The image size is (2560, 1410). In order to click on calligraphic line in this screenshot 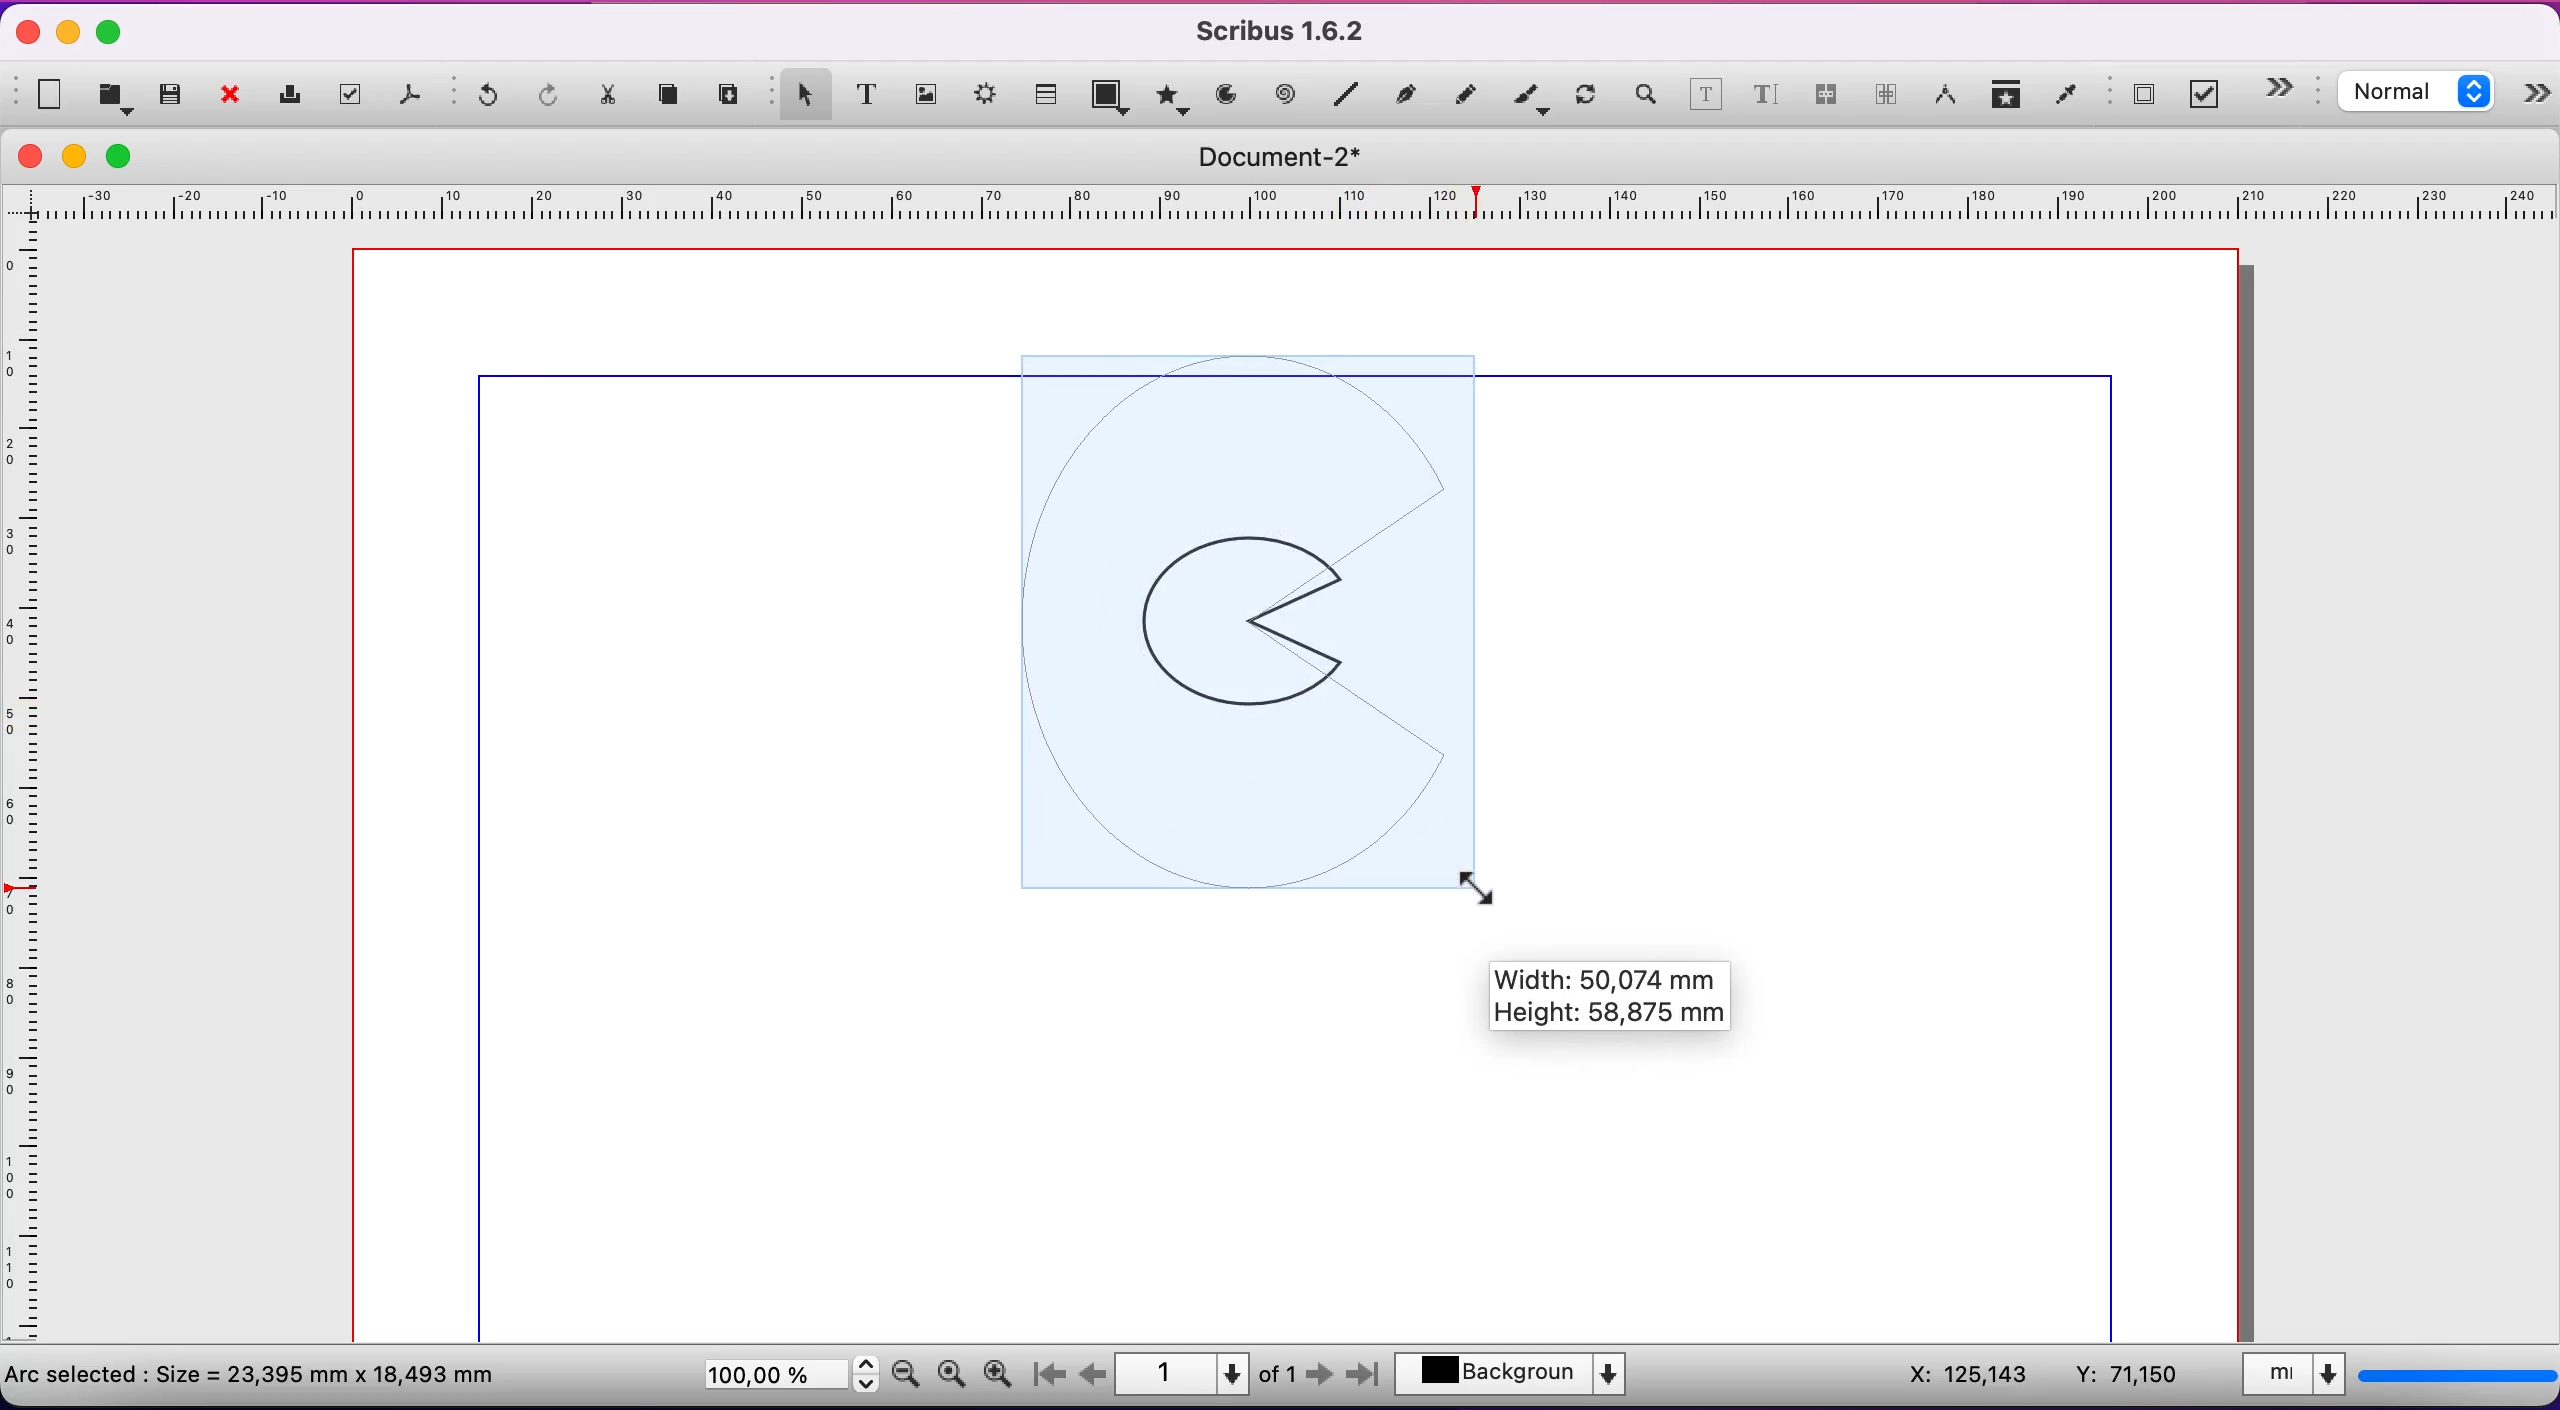, I will do `click(1530, 98)`.